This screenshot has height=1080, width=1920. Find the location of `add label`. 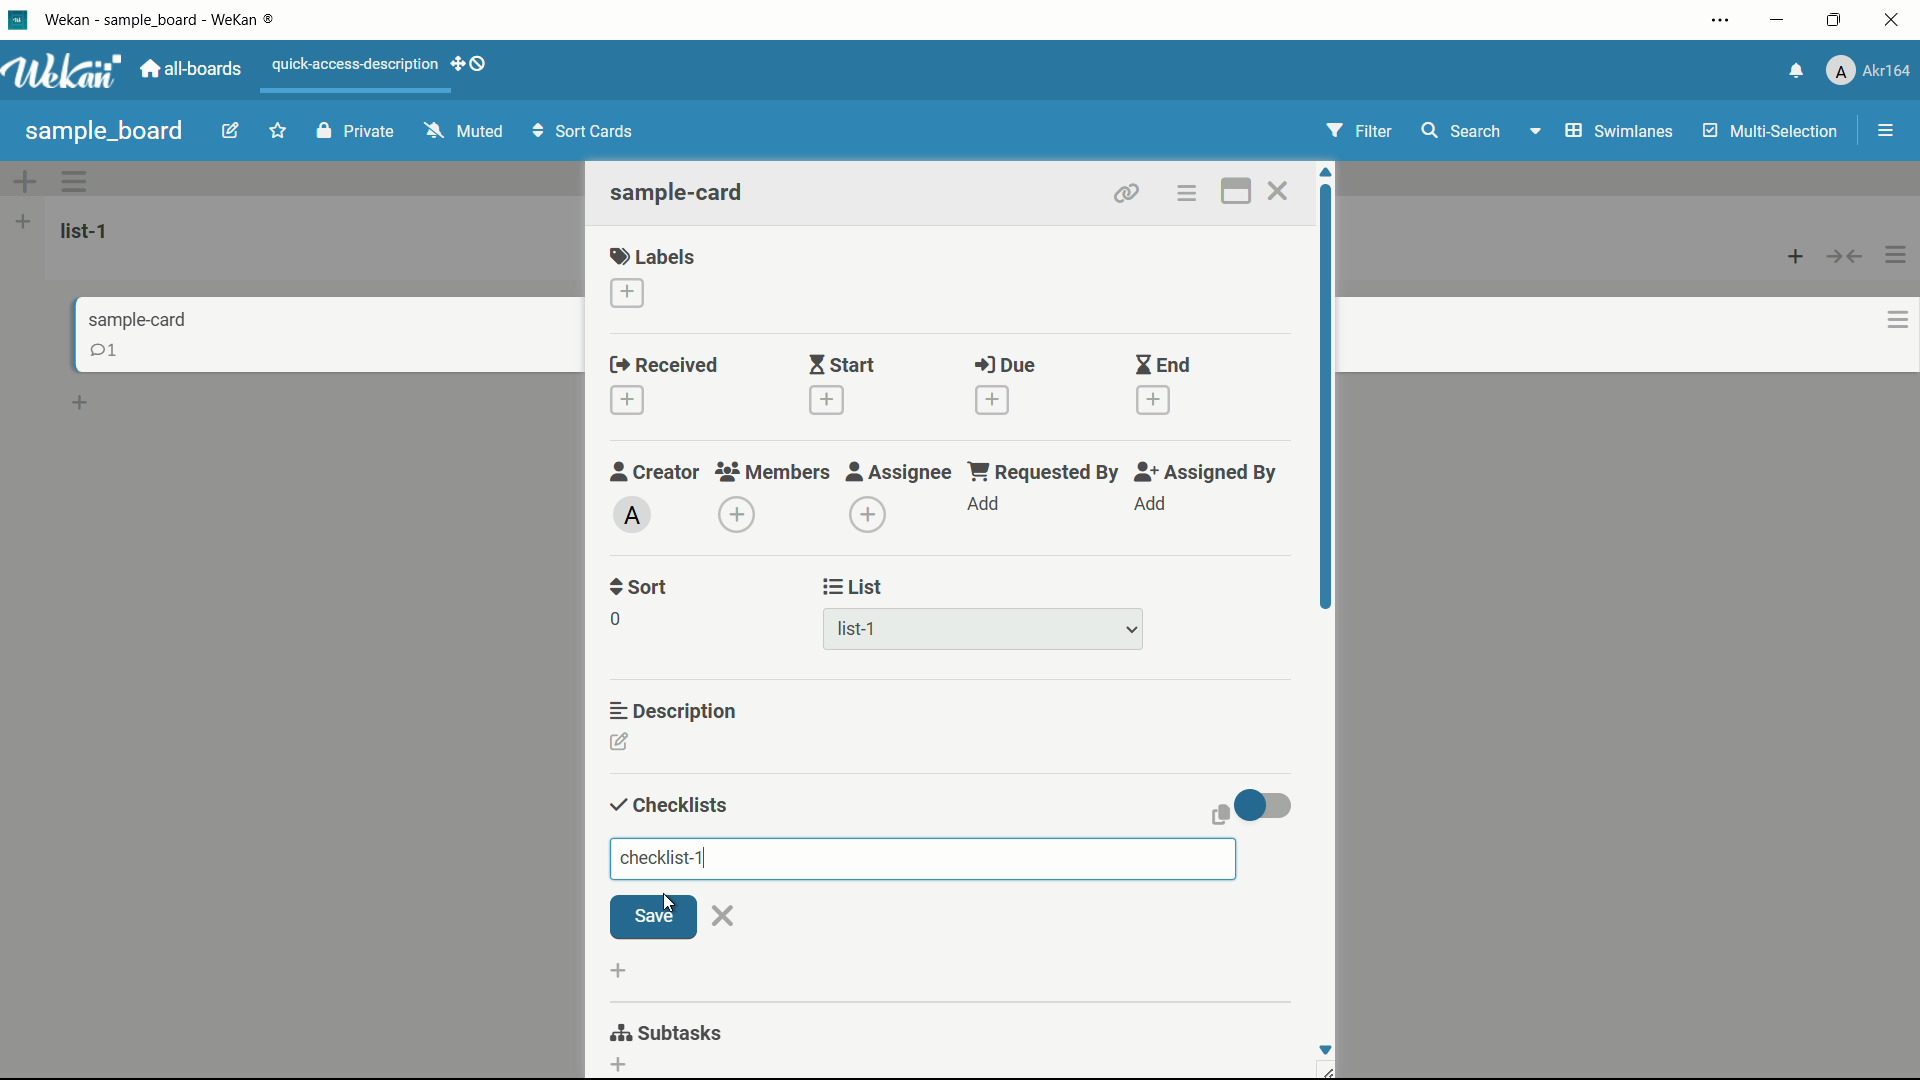

add label is located at coordinates (623, 292).